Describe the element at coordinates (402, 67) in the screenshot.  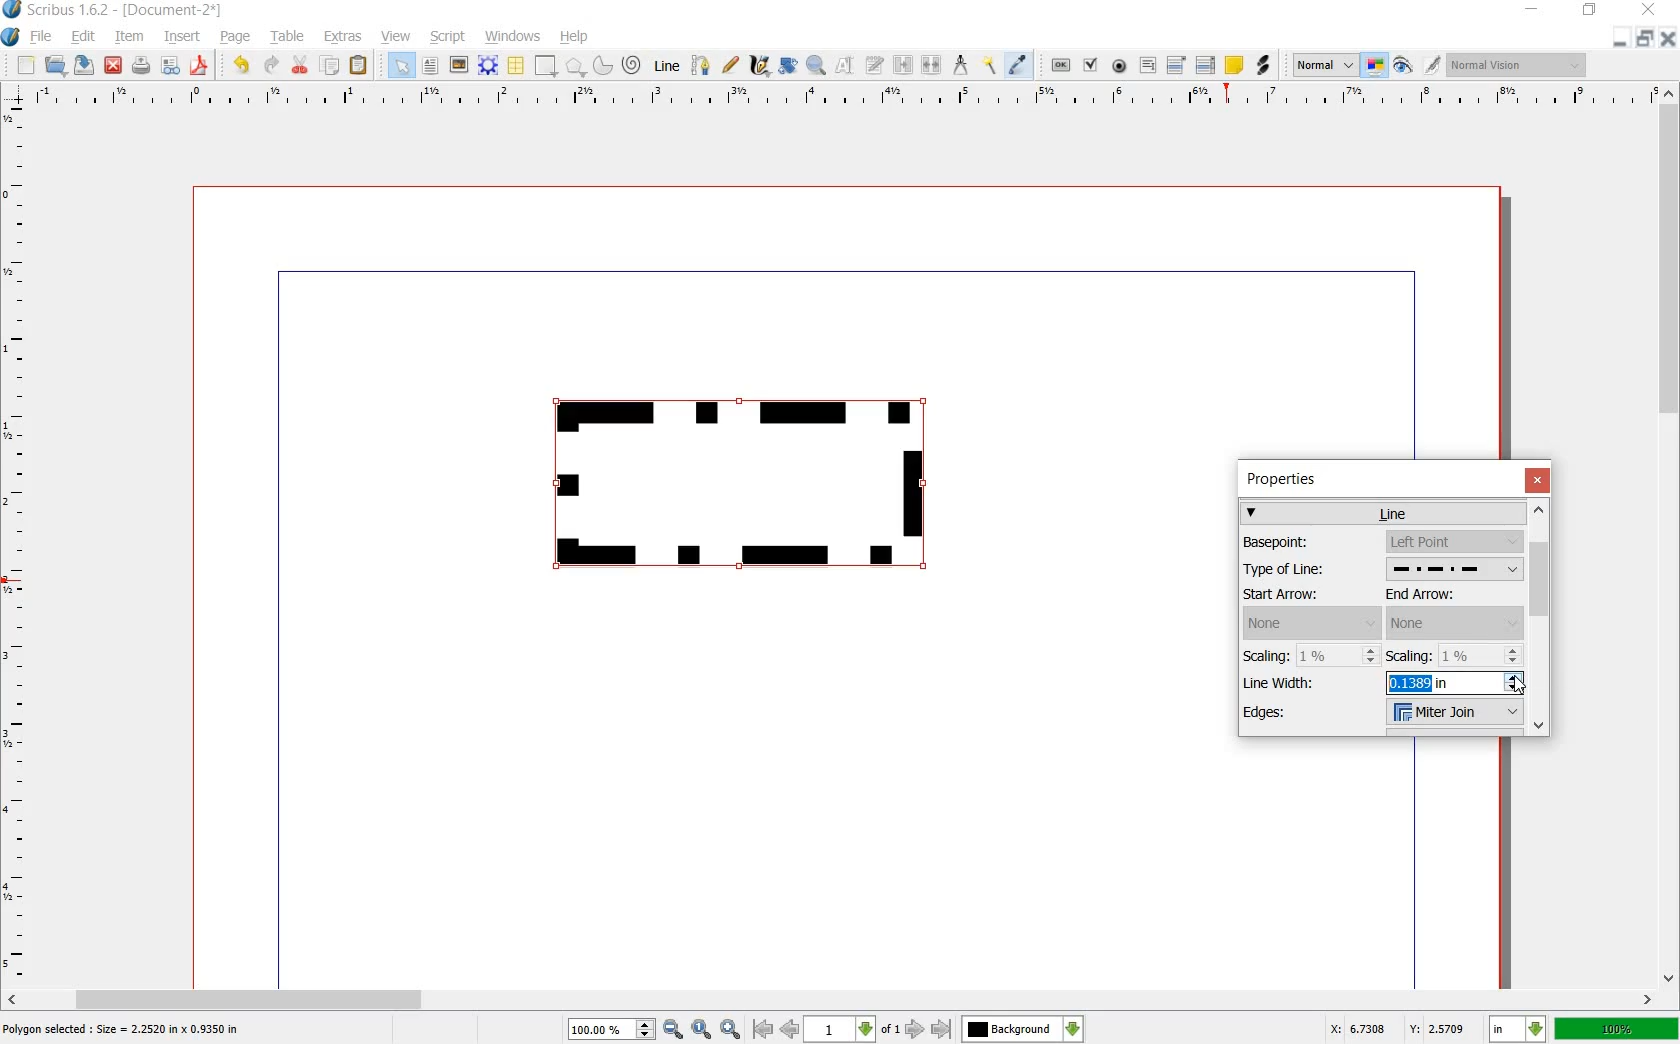
I see `SELECT` at that location.